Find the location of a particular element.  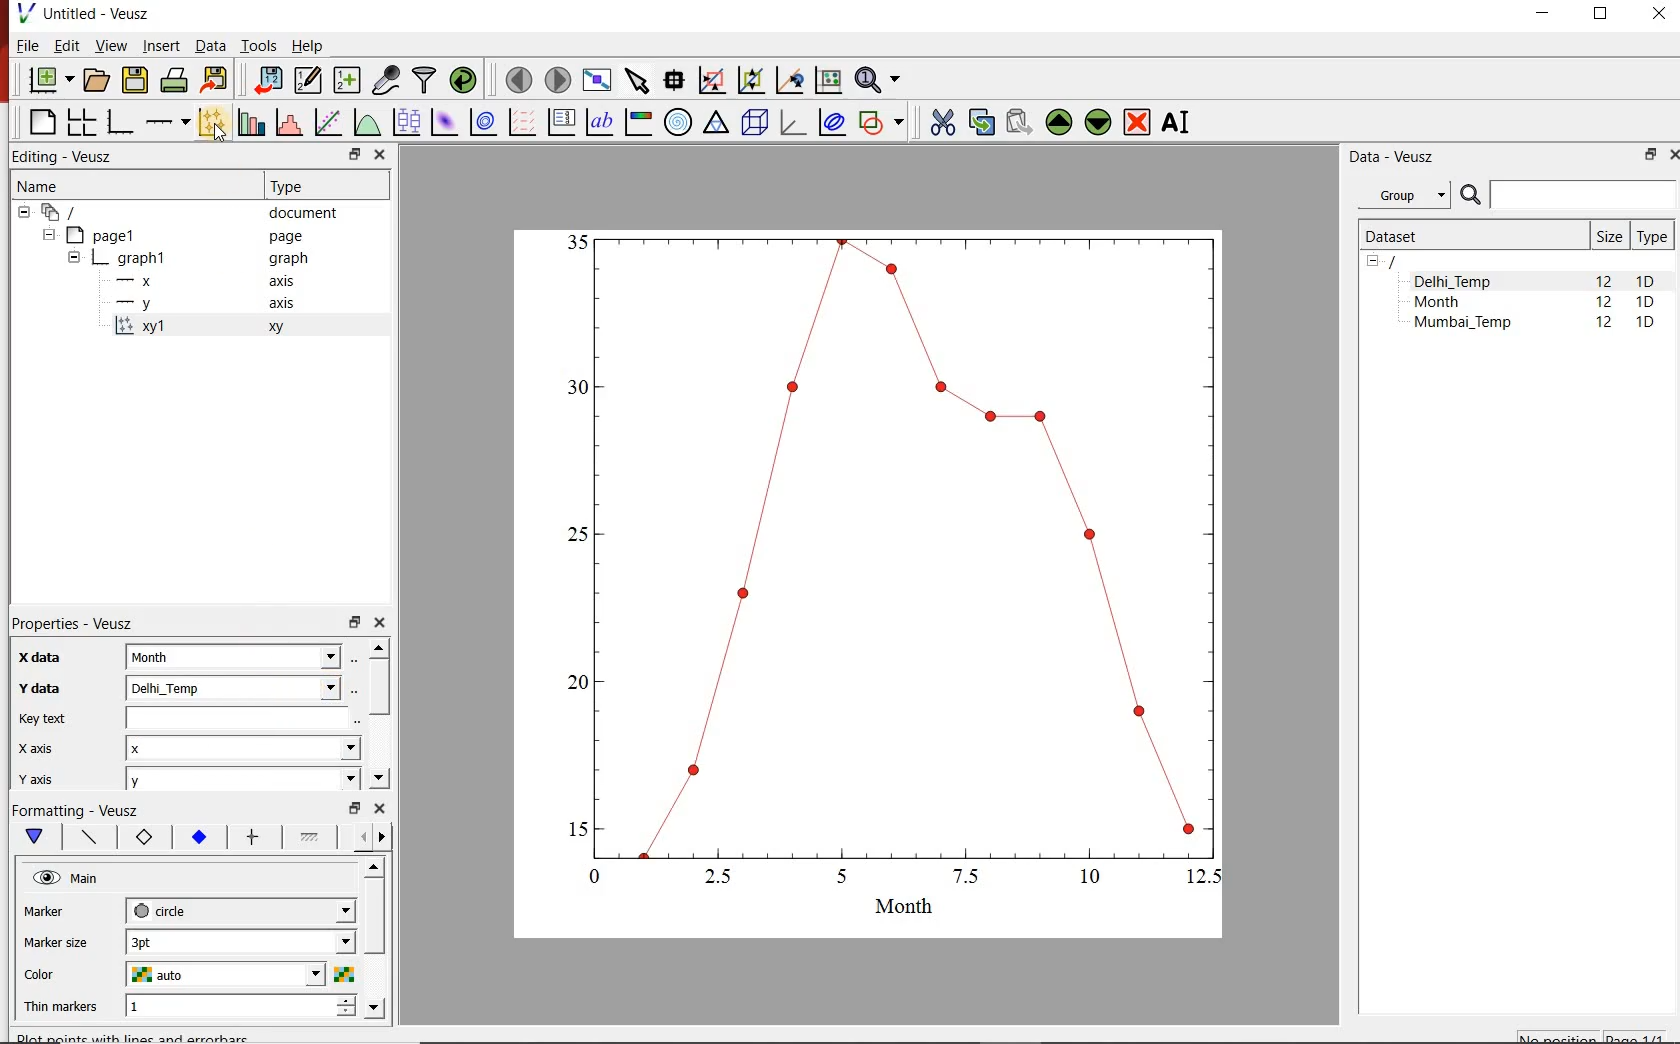

Axis line is located at coordinates (86, 837).